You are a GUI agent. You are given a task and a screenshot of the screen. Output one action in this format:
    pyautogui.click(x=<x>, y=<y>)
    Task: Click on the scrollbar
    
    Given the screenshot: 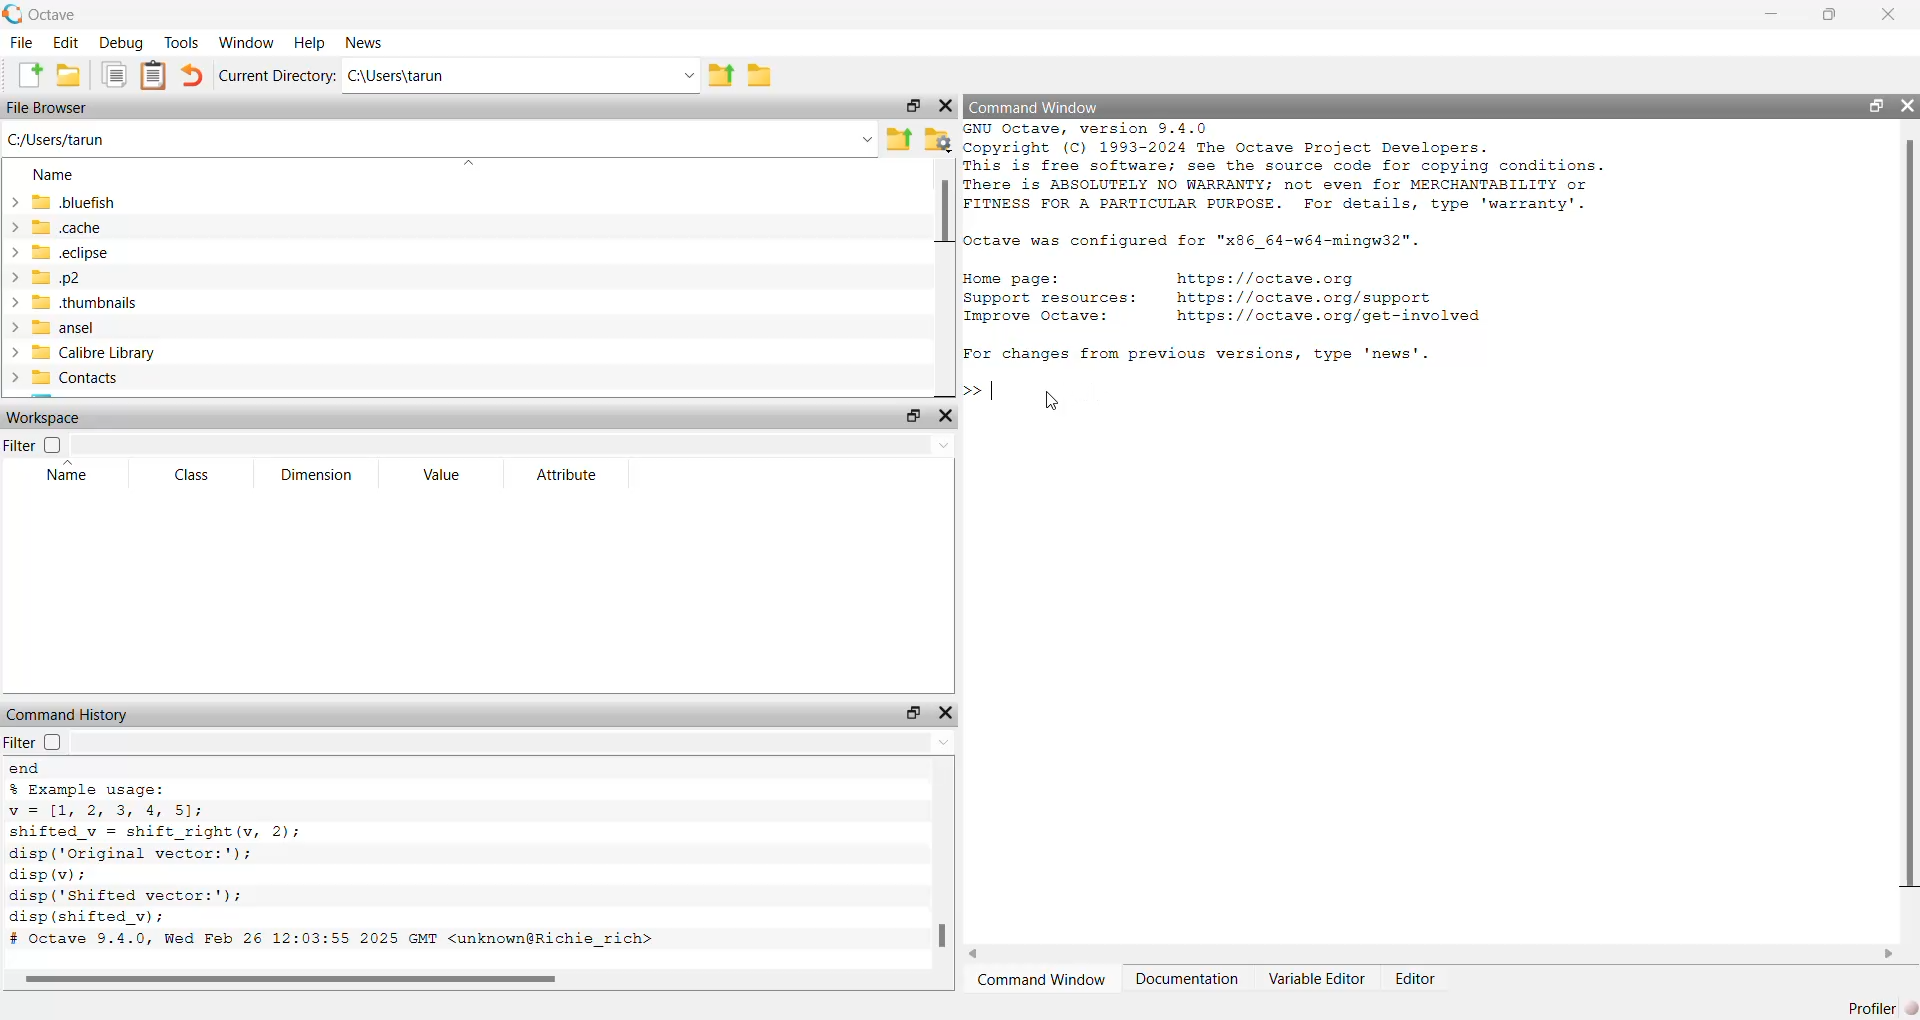 What is the action you would take?
    pyautogui.click(x=293, y=978)
    